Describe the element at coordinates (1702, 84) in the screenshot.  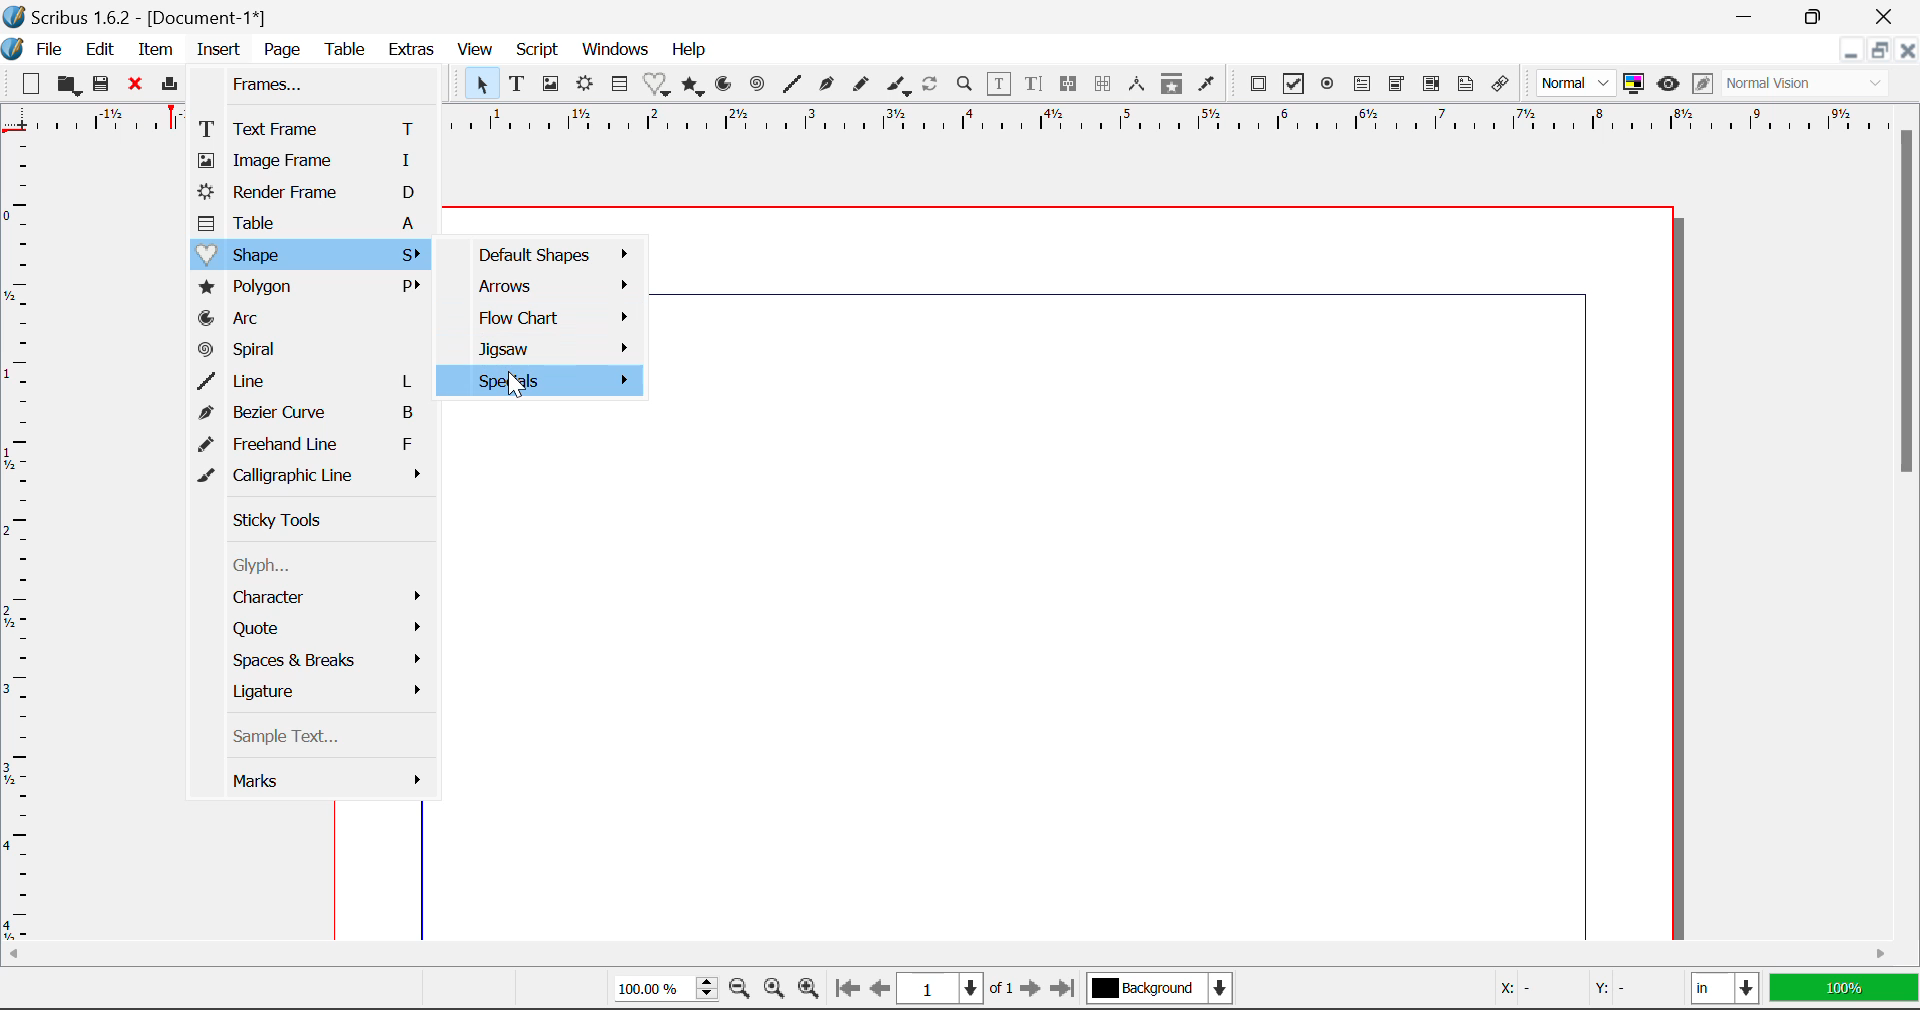
I see `Edit in Preview Mode` at that location.